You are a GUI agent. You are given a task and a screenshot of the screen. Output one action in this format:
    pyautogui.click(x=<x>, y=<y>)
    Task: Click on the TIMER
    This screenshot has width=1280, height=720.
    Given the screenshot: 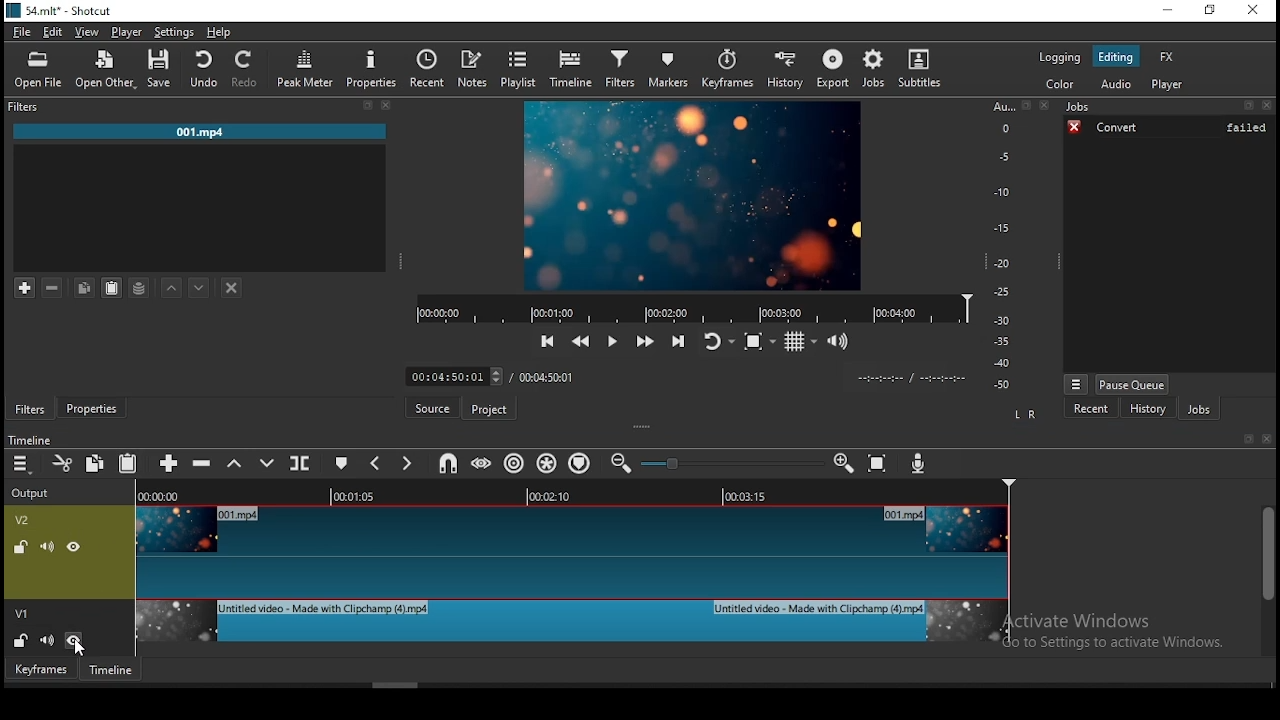 What is the action you would take?
    pyautogui.click(x=904, y=378)
    